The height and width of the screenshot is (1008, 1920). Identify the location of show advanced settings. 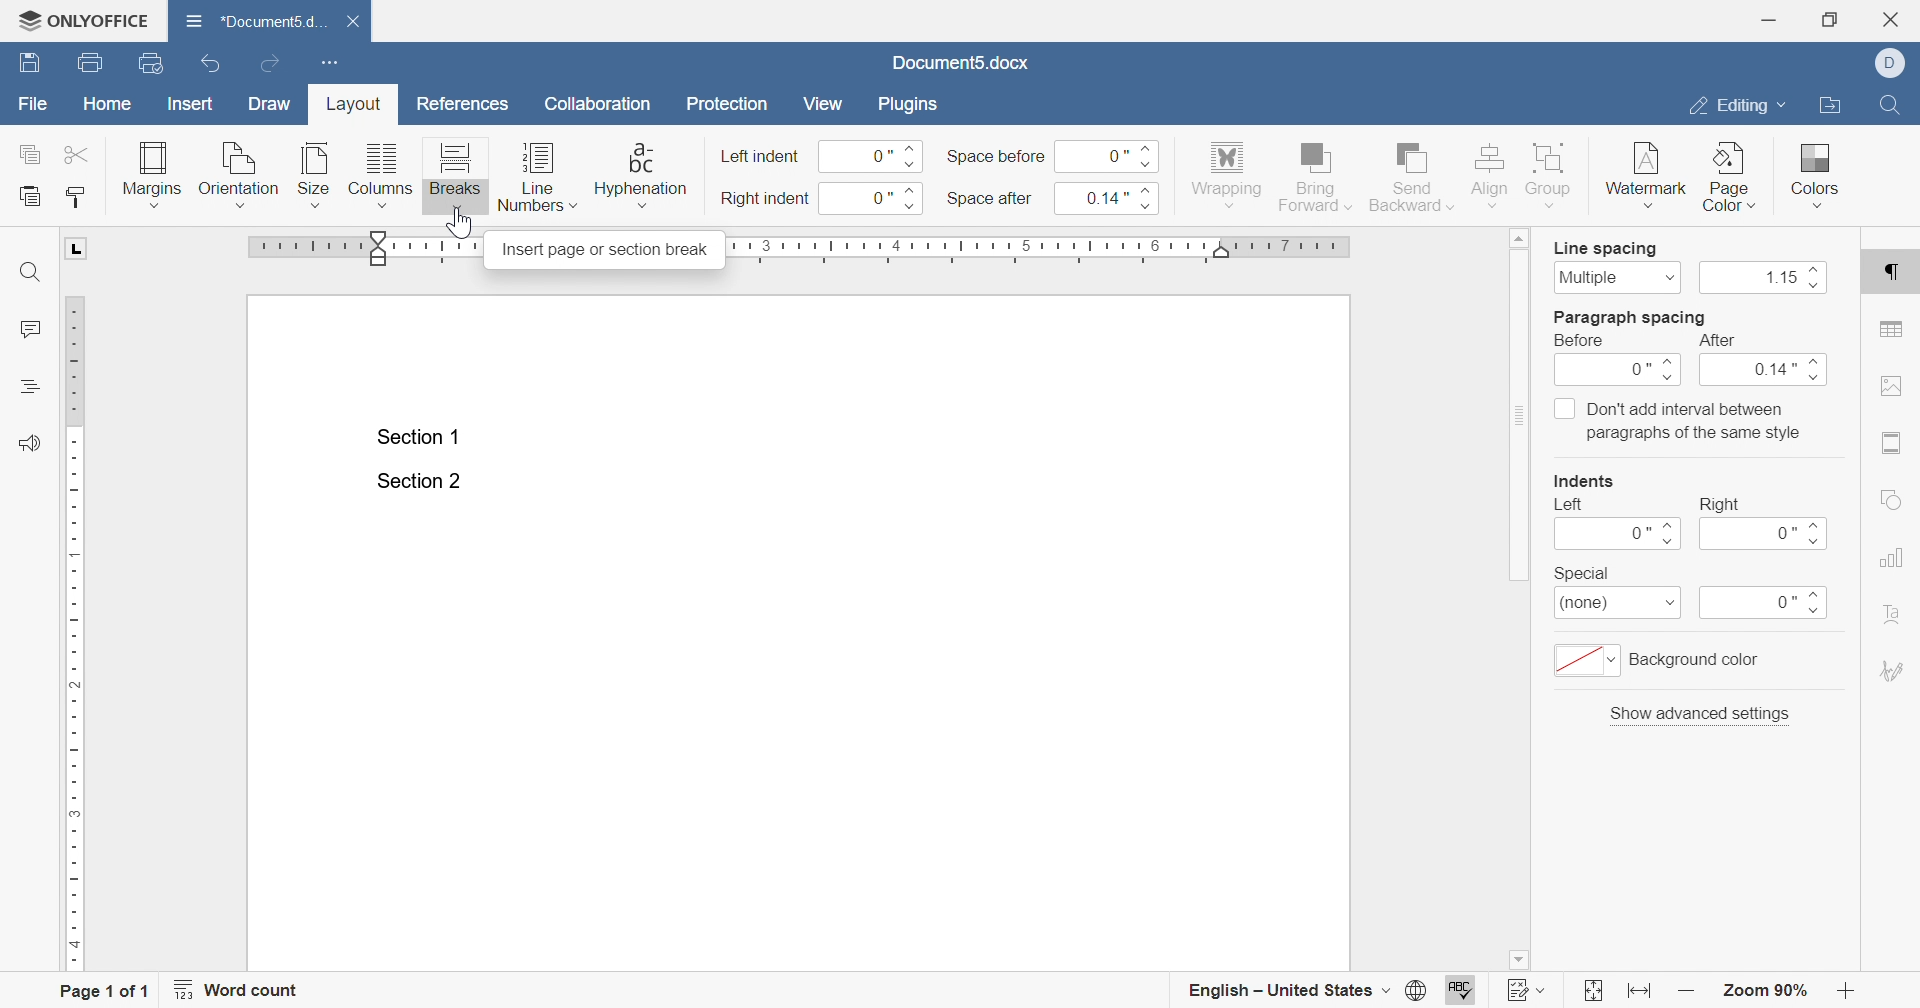
(1702, 713).